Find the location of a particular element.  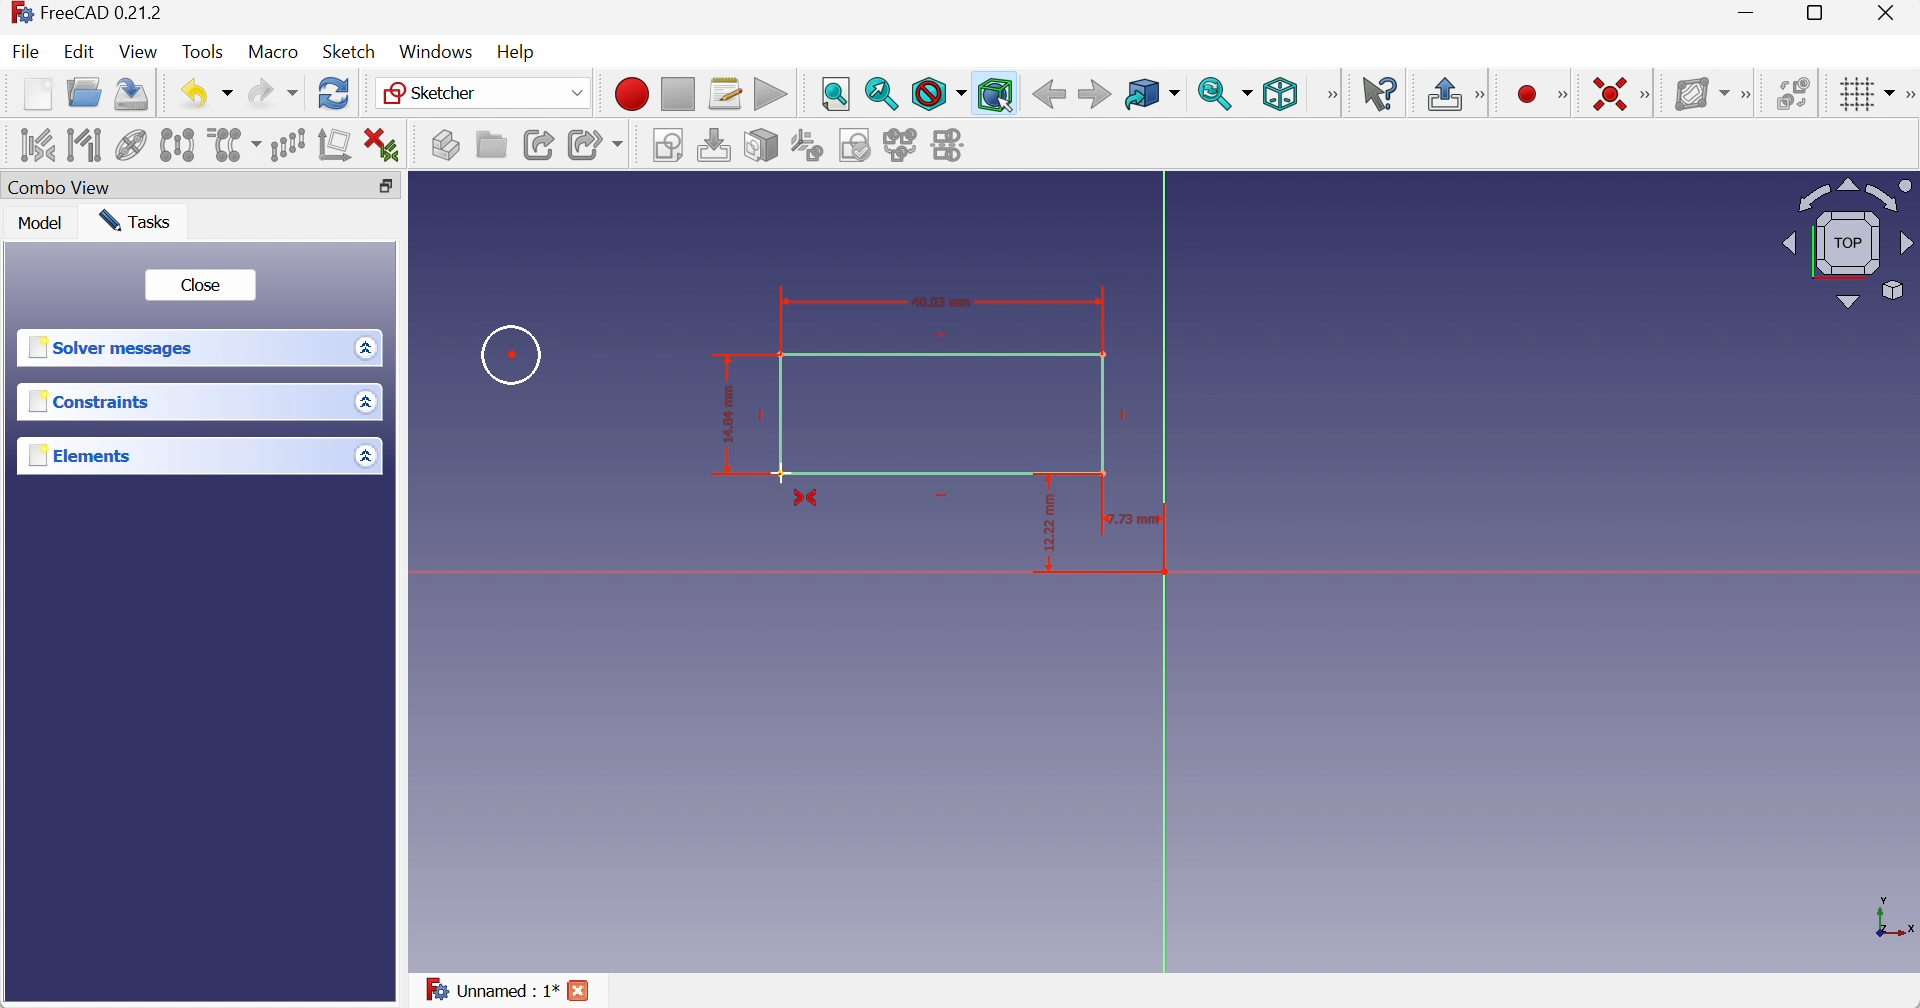

Edit is located at coordinates (78, 51).